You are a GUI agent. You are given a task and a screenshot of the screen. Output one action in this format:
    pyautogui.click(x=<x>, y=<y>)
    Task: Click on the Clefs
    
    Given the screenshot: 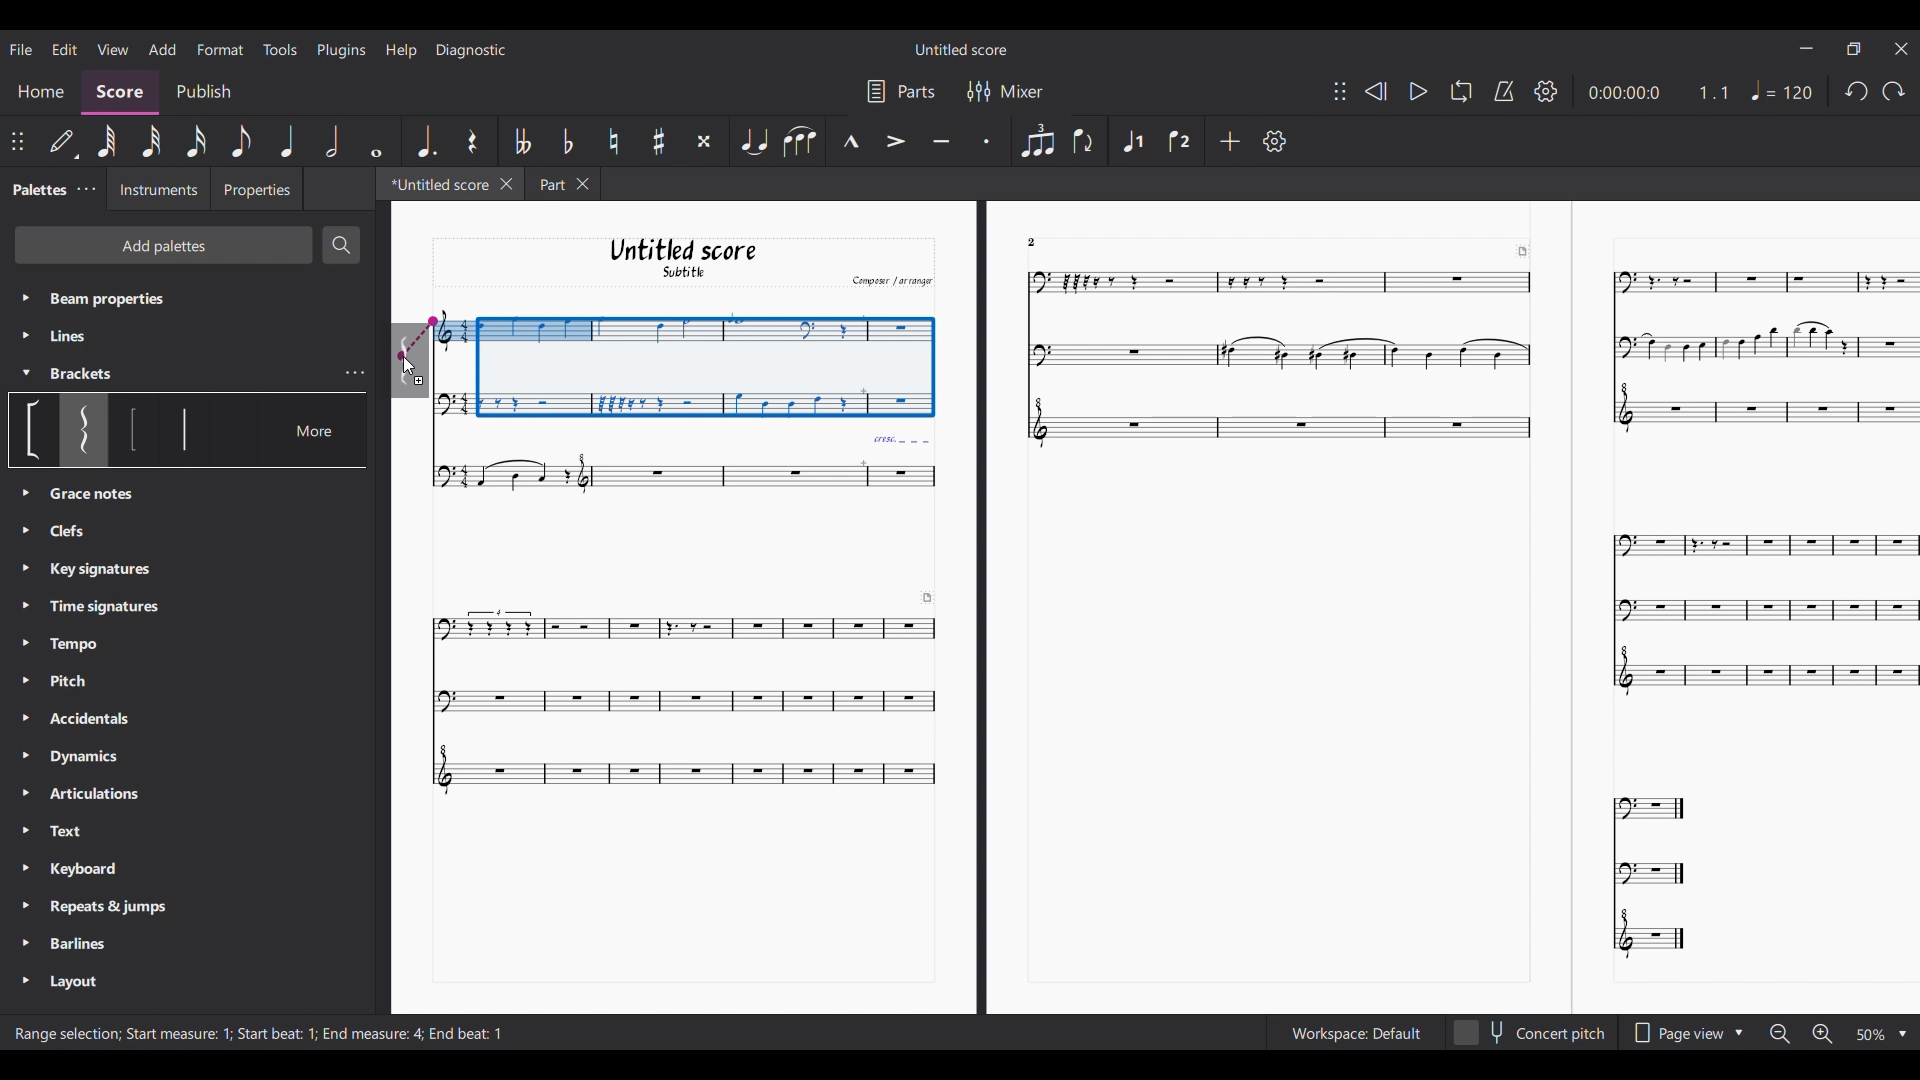 What is the action you would take?
    pyautogui.click(x=90, y=495)
    